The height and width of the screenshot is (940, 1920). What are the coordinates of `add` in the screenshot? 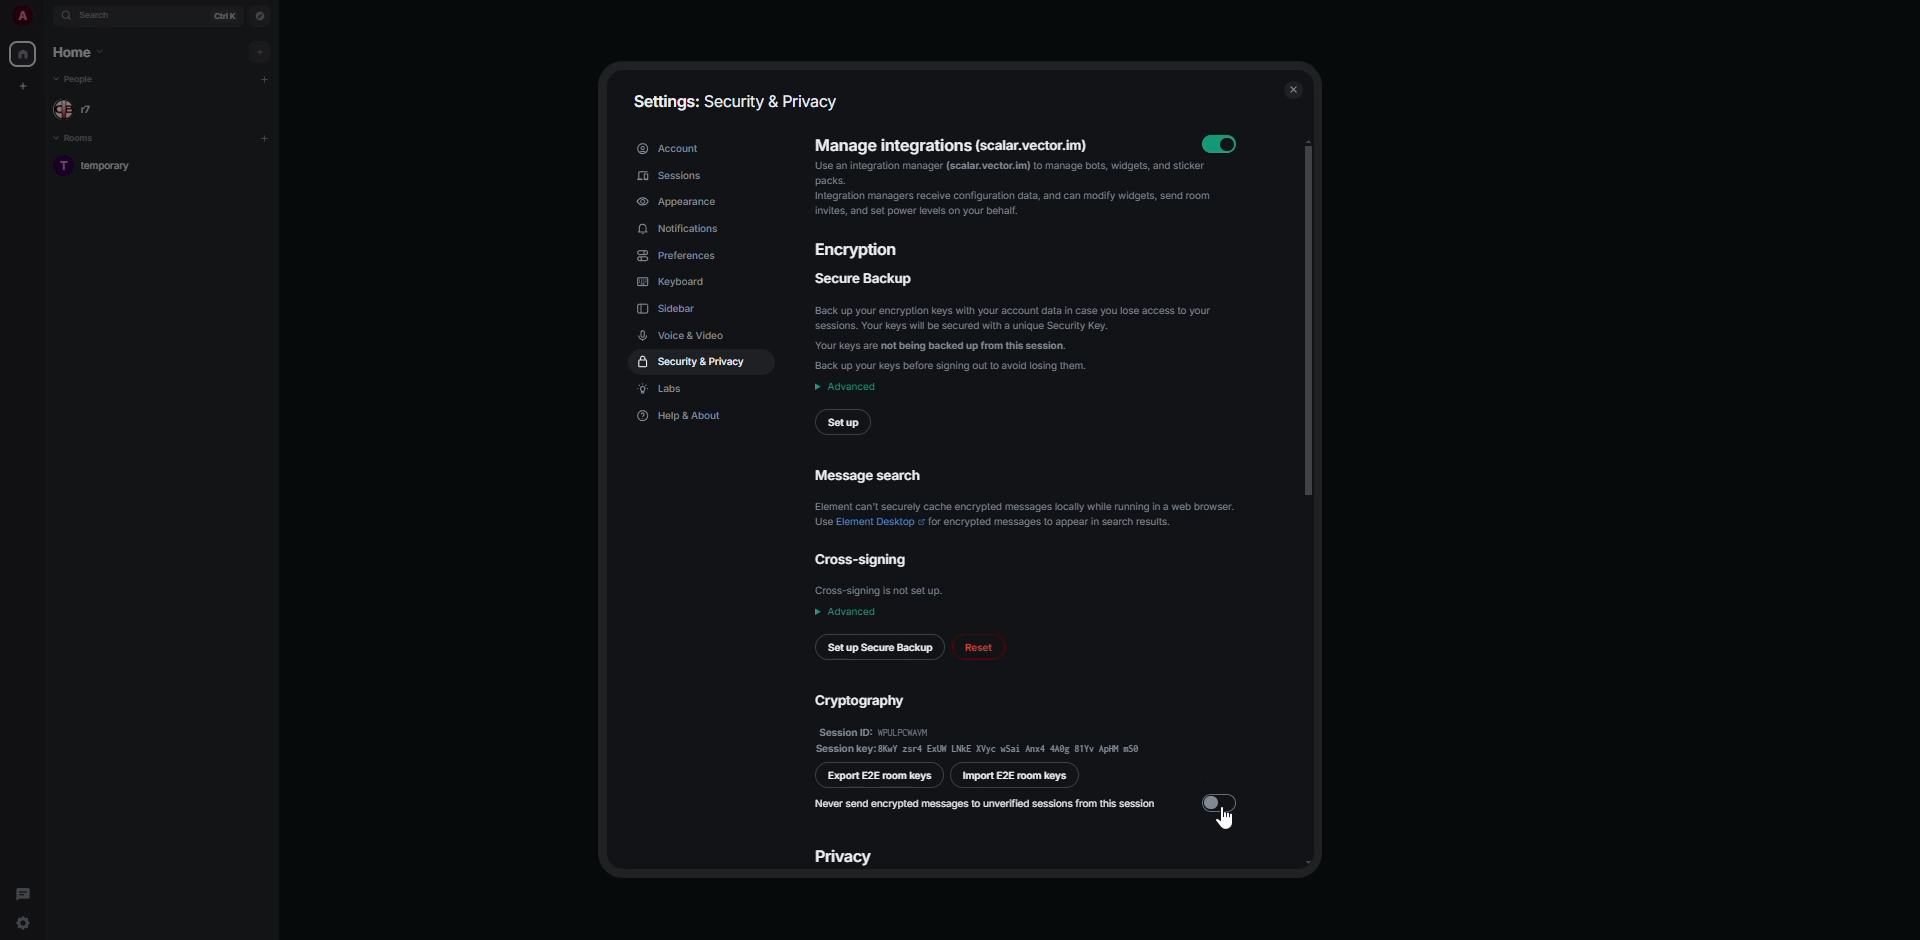 It's located at (265, 136).